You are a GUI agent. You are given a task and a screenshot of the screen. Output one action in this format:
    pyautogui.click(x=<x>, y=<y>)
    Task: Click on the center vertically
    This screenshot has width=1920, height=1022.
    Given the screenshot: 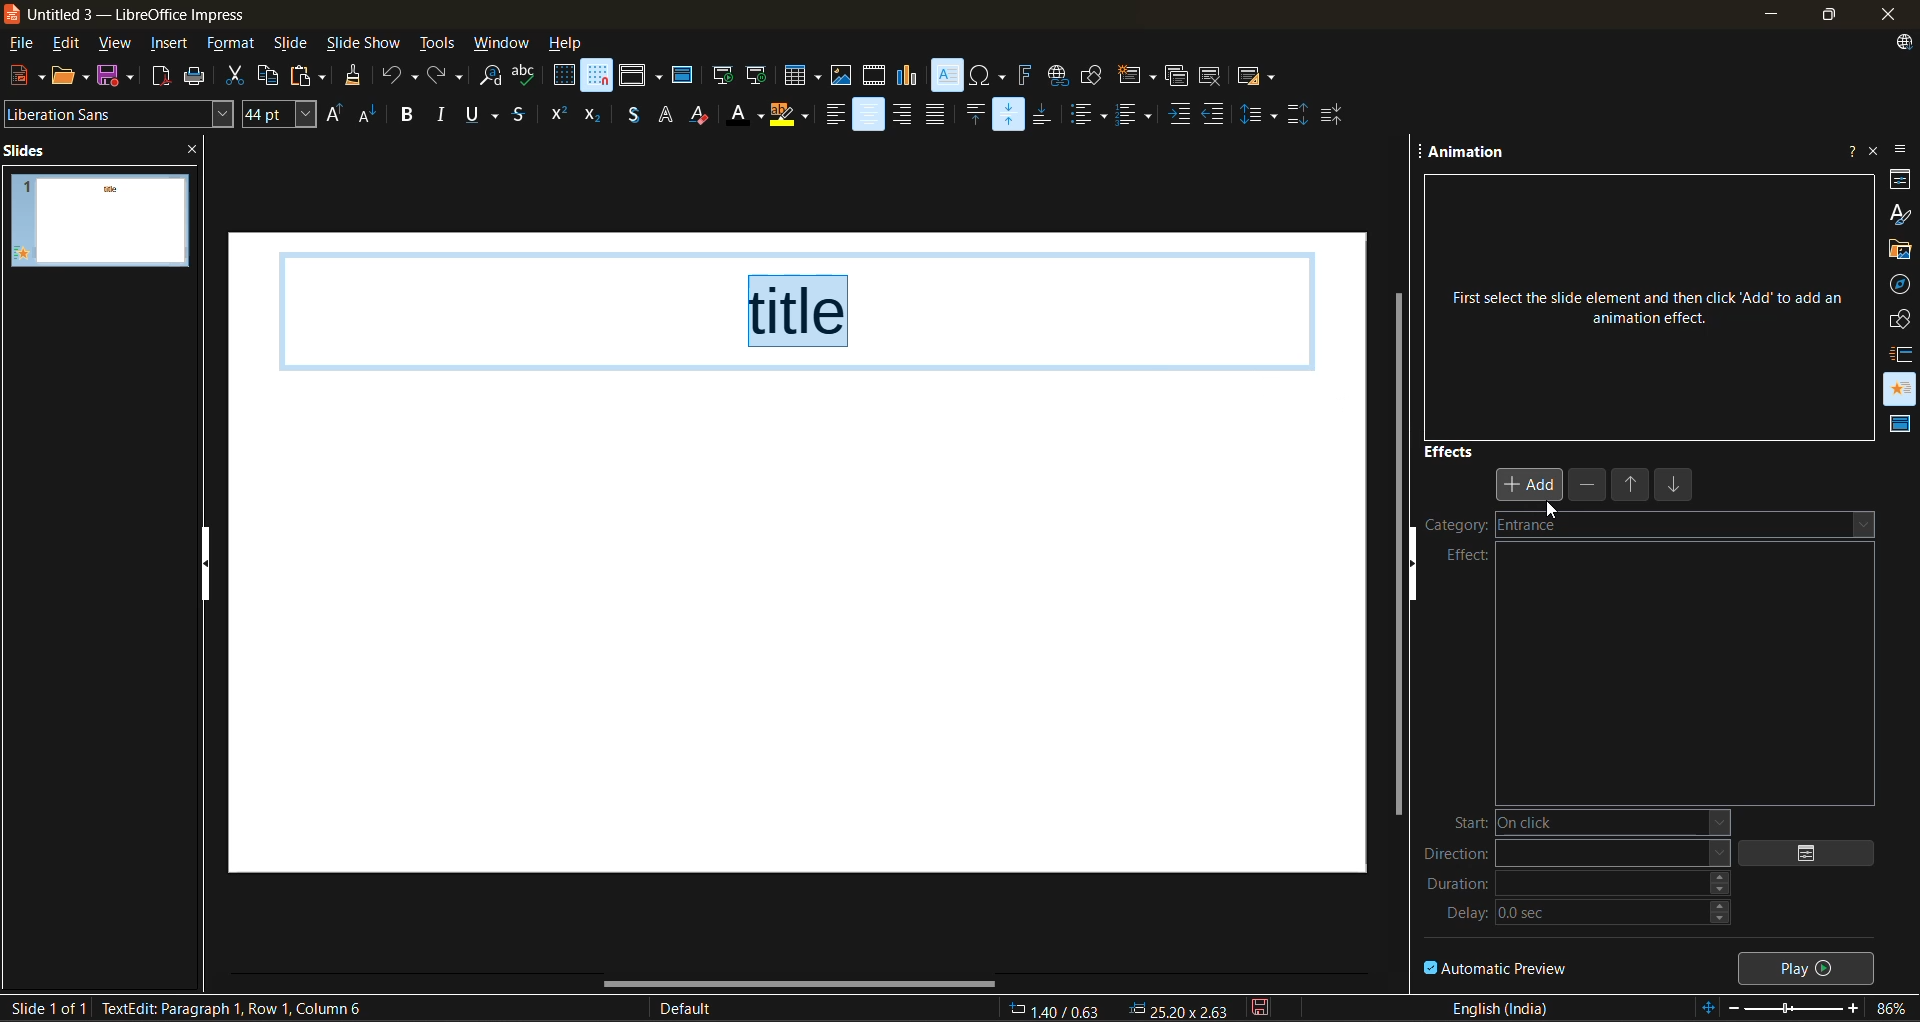 What is the action you would take?
    pyautogui.click(x=1011, y=113)
    